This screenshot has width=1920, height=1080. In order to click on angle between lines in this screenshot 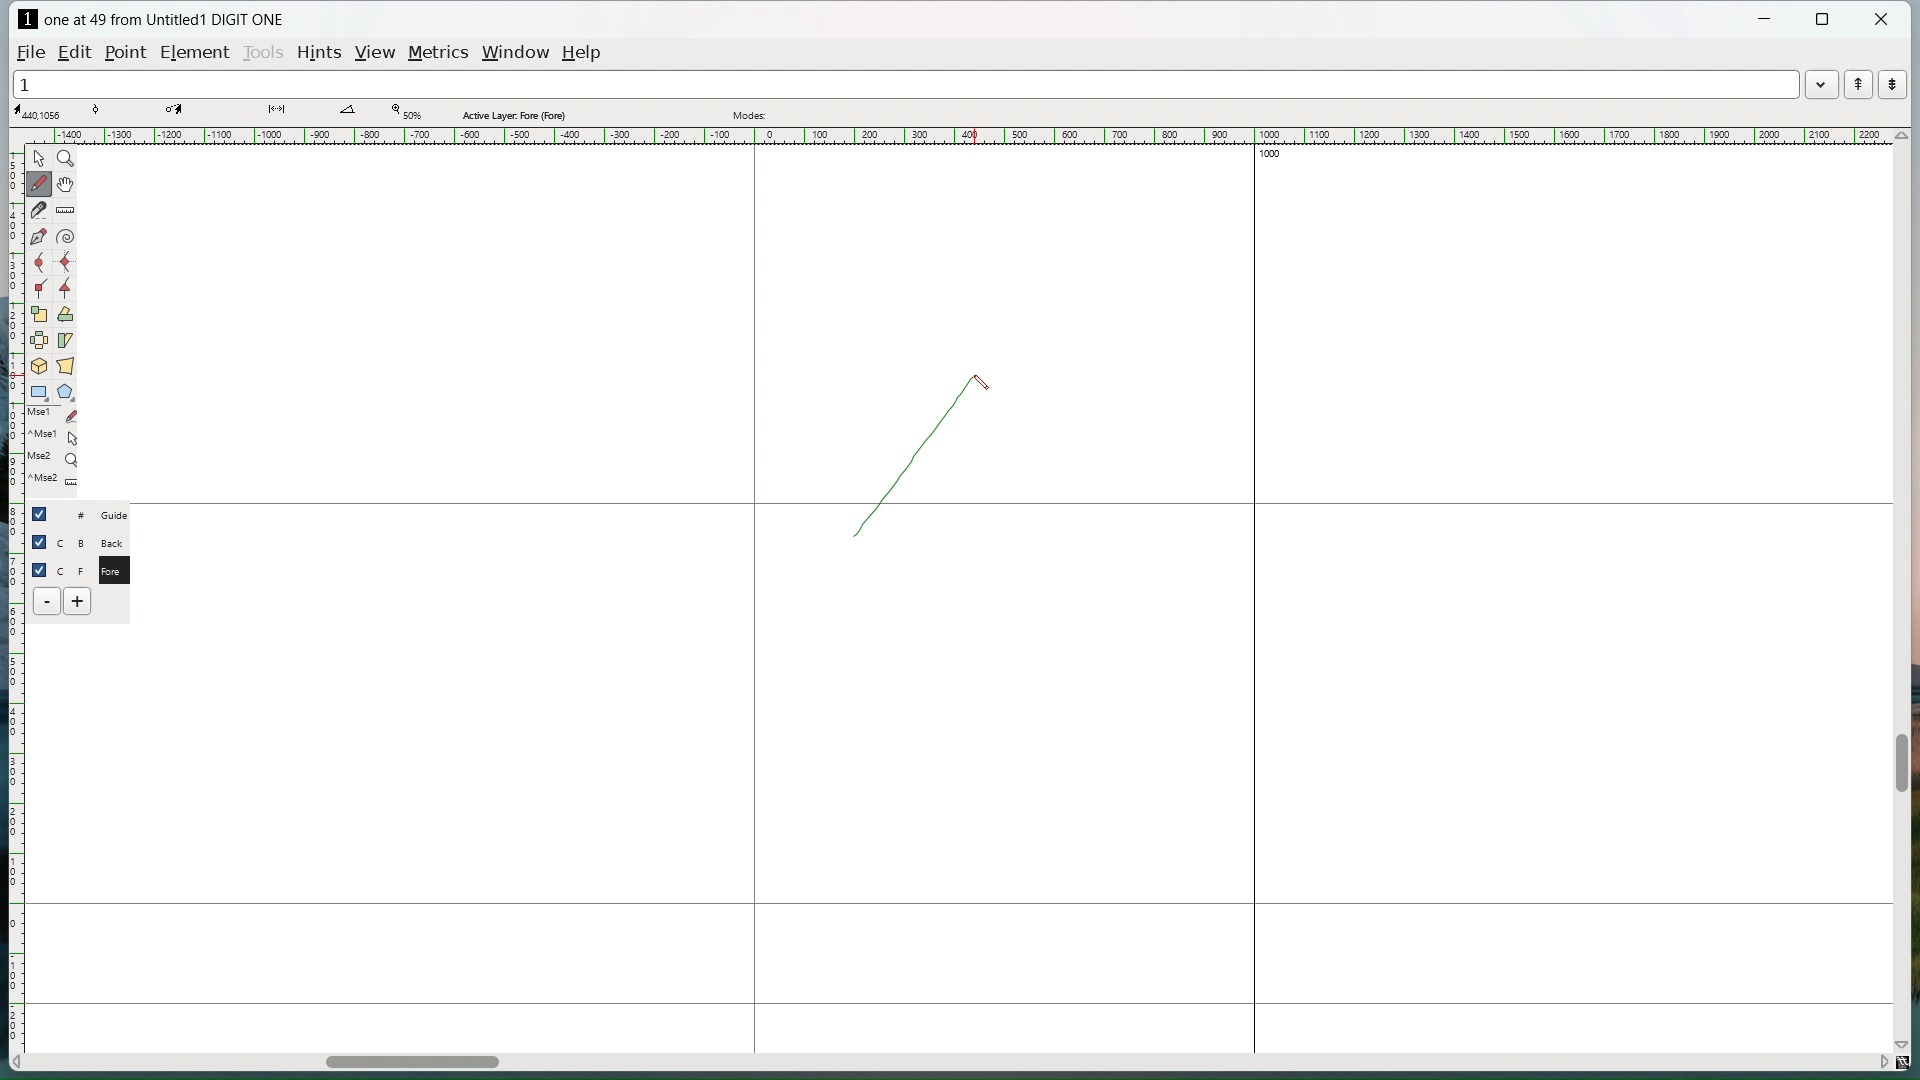, I will do `click(348, 110)`.